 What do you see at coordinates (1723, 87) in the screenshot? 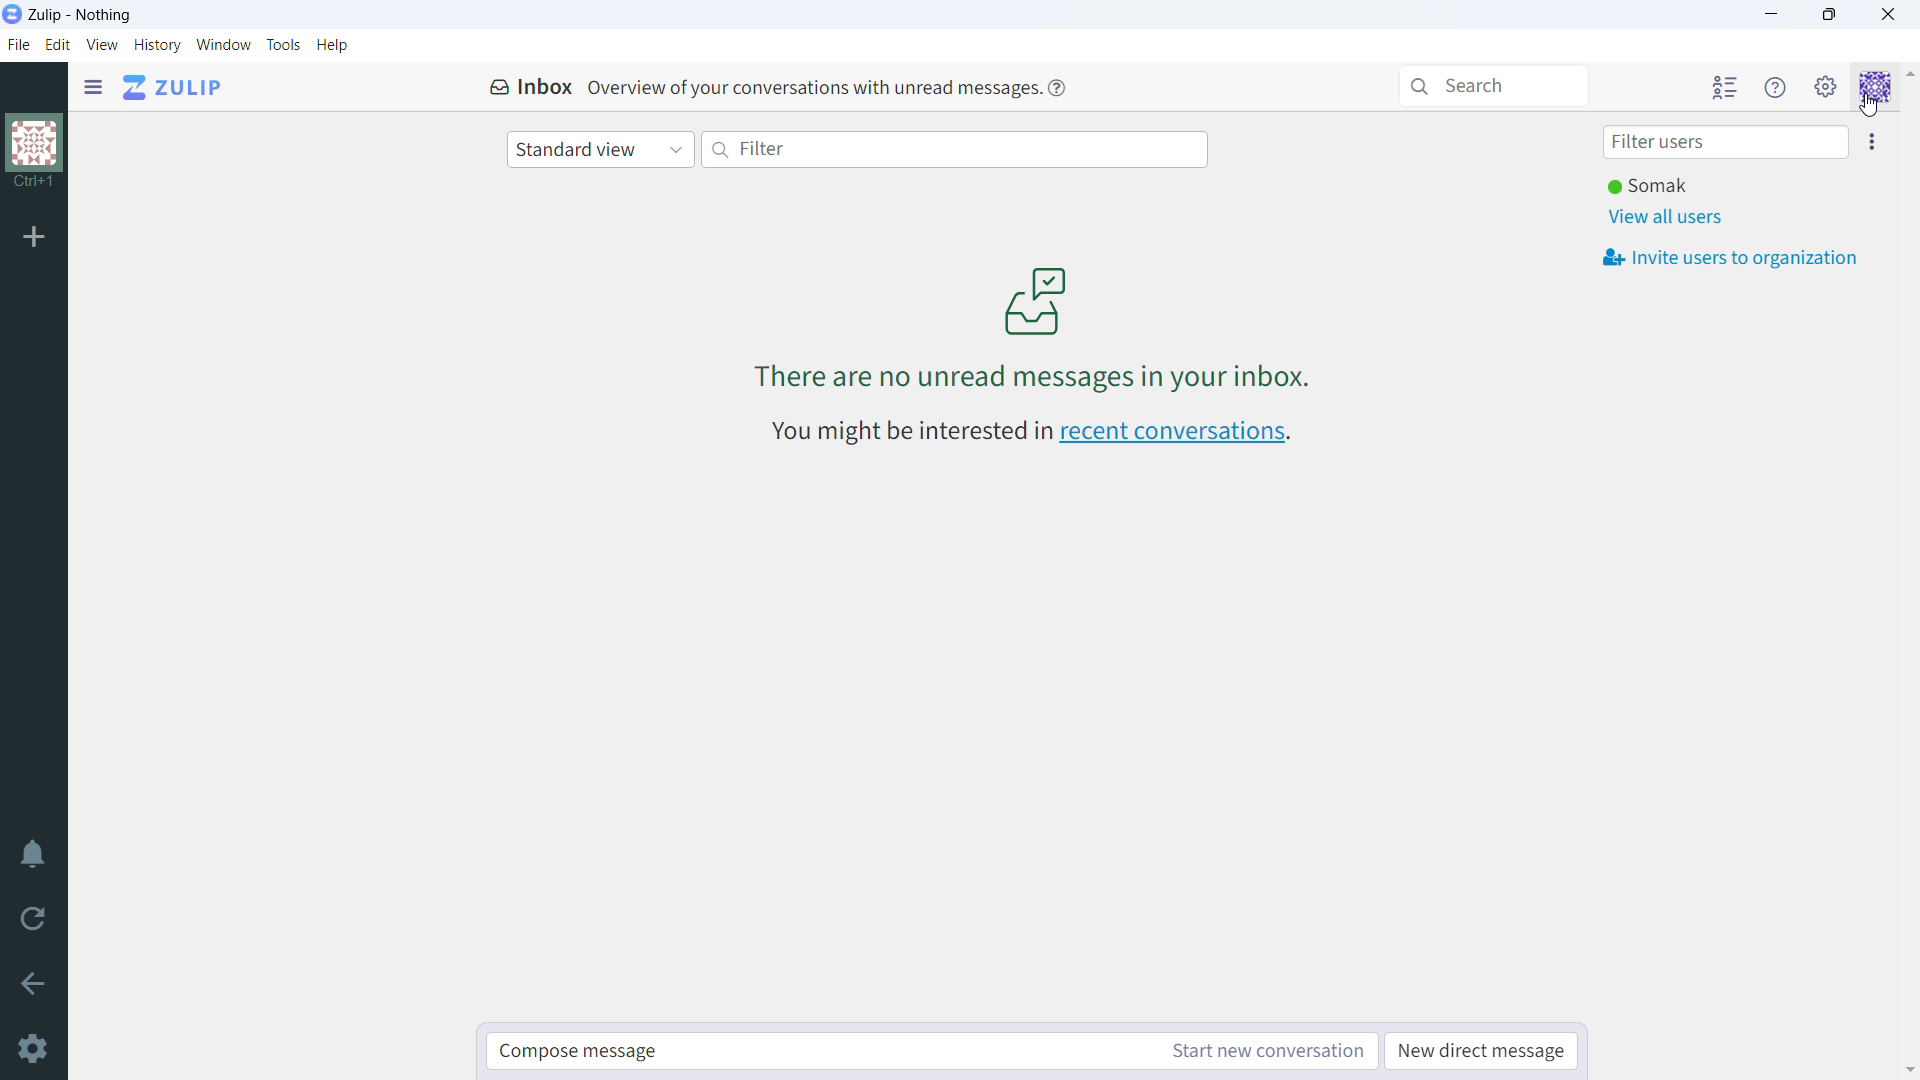
I see `hide all users` at bounding box center [1723, 87].